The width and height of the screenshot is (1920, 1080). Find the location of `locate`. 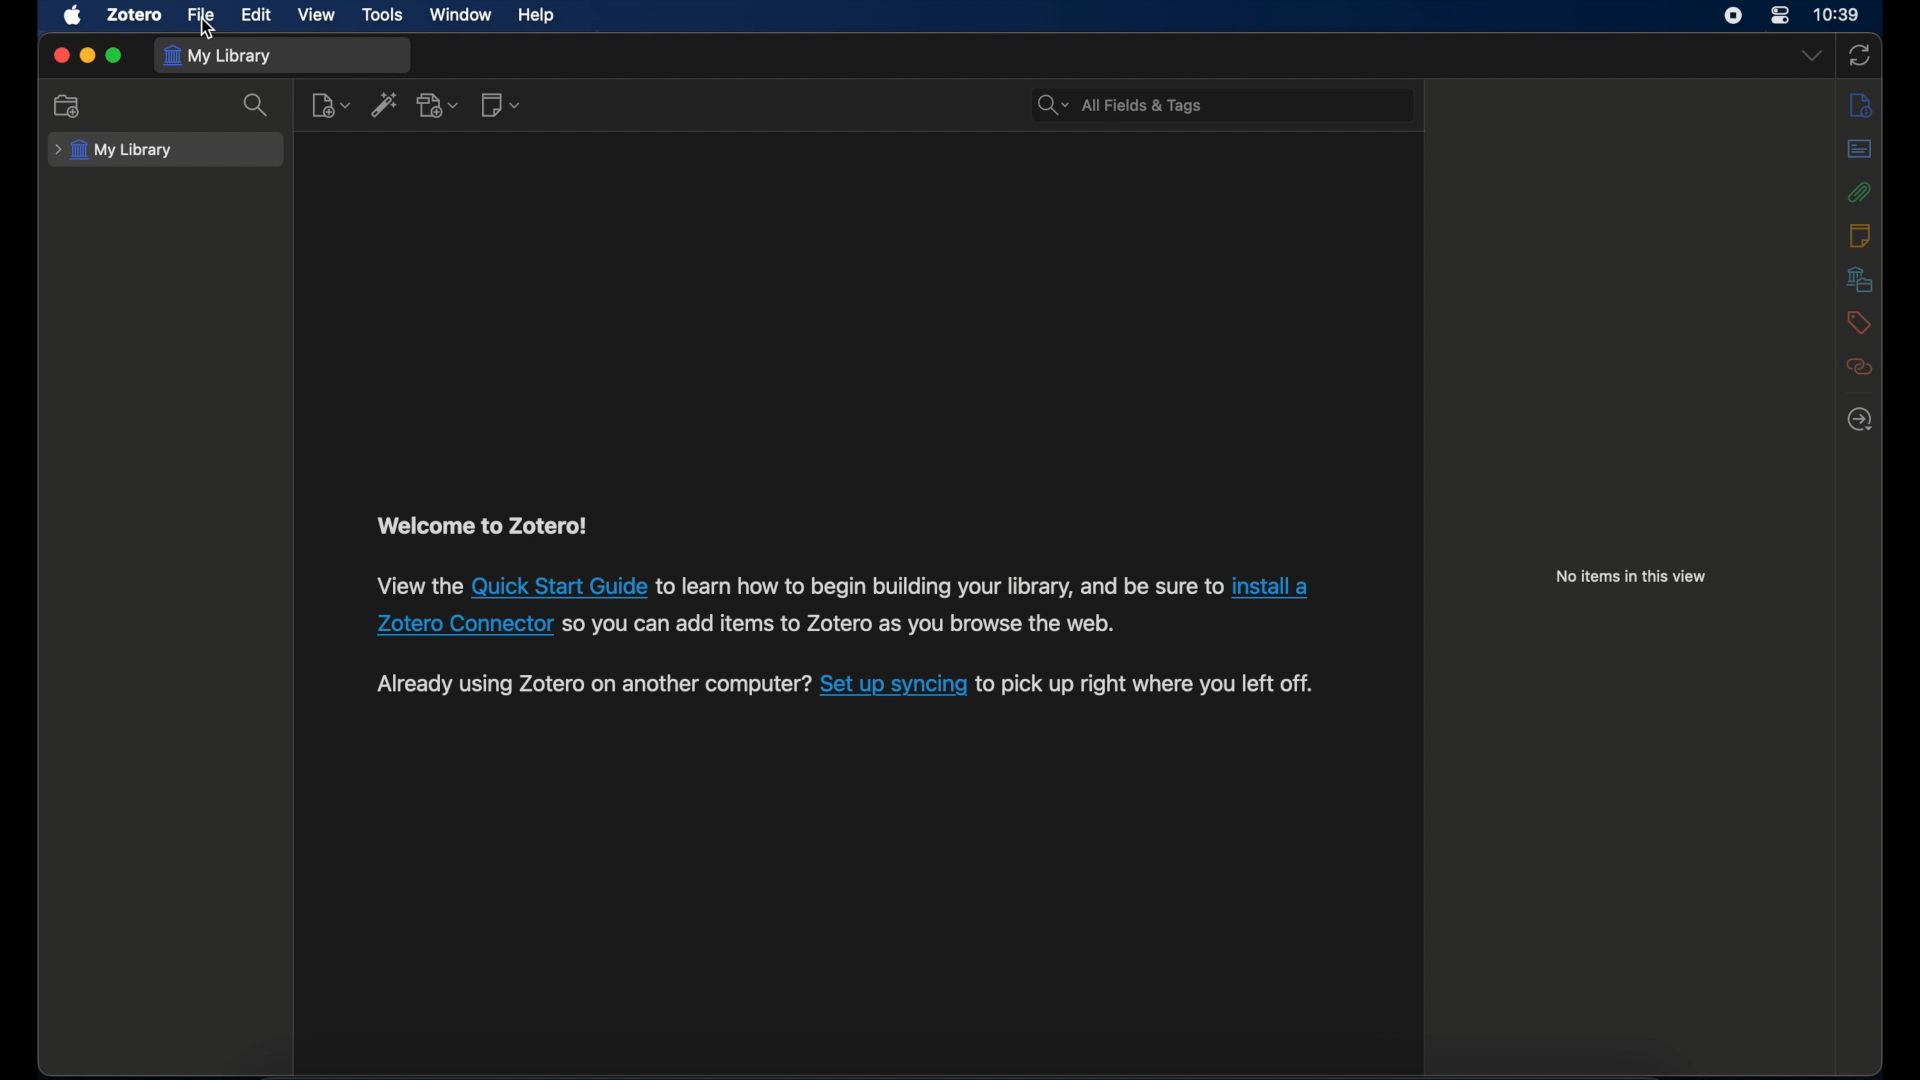

locate is located at coordinates (1860, 421).